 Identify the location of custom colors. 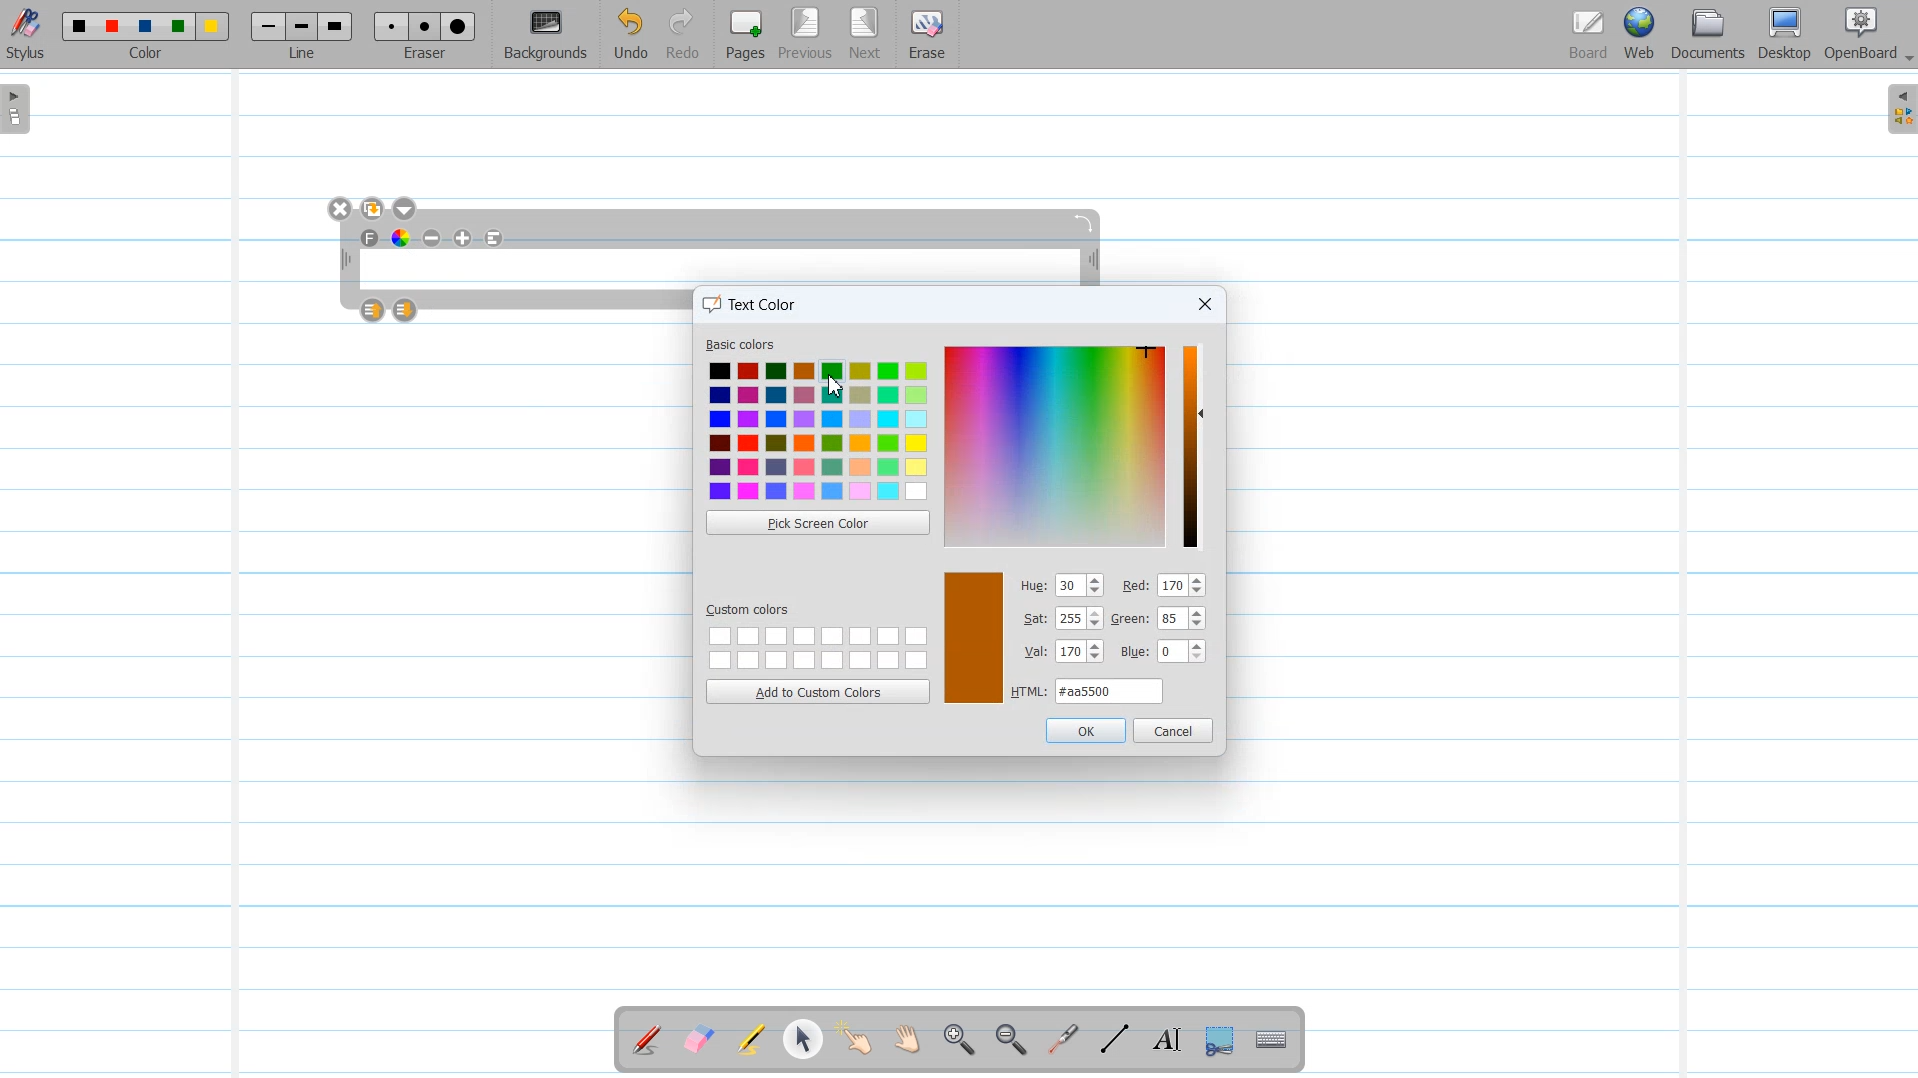
(752, 608).